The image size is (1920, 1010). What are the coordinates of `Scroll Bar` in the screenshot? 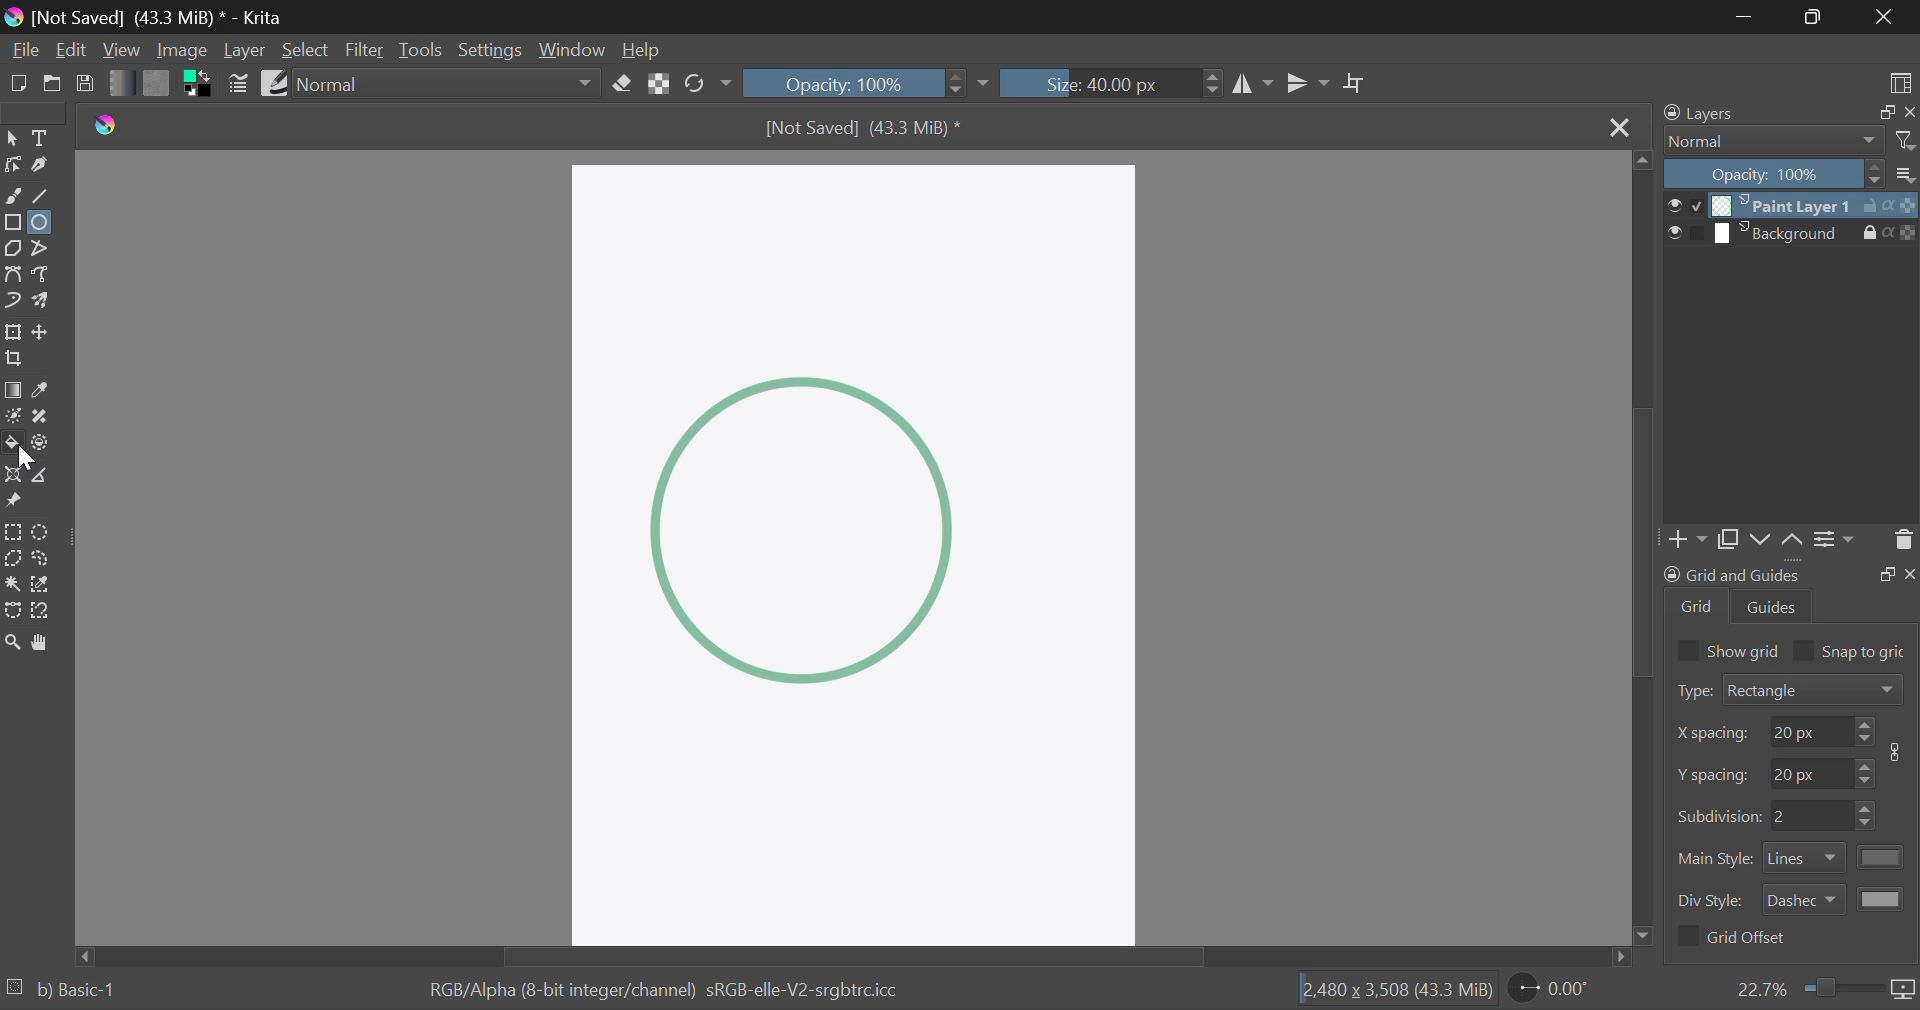 It's located at (865, 956).